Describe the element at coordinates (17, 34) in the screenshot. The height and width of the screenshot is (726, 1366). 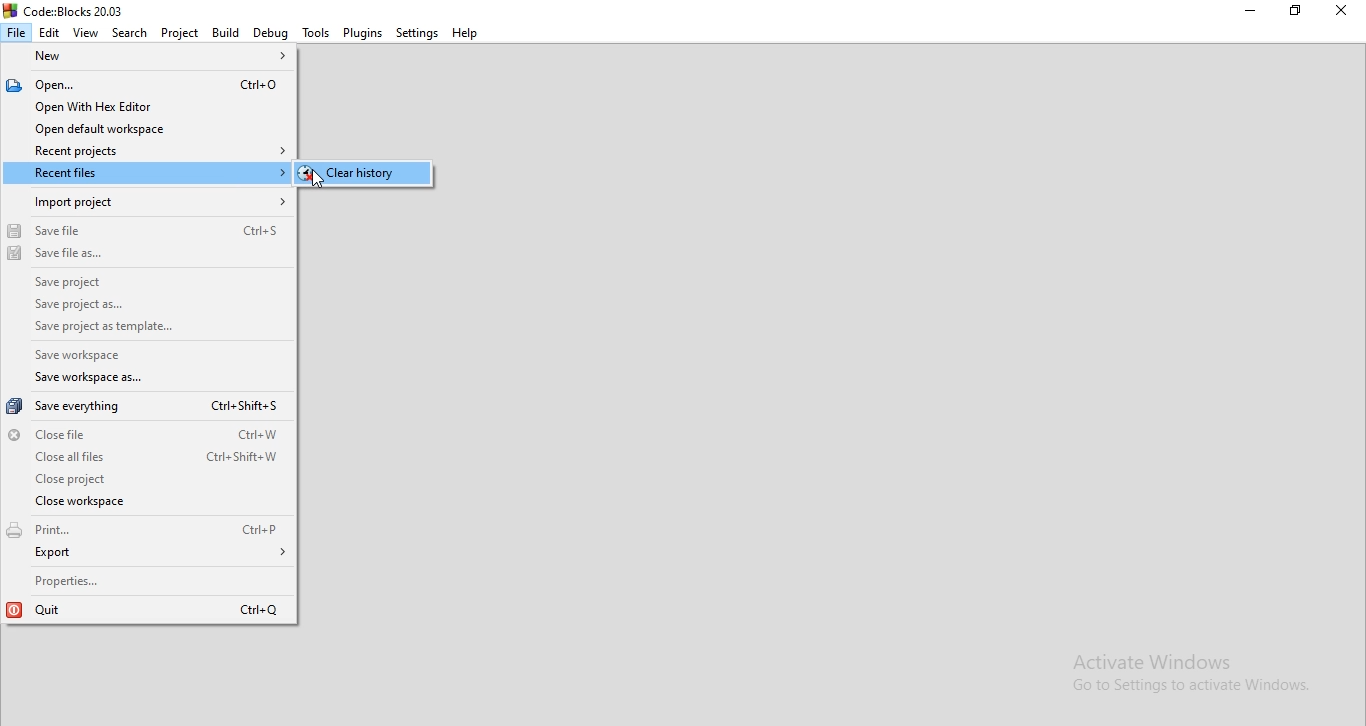
I see `File` at that location.